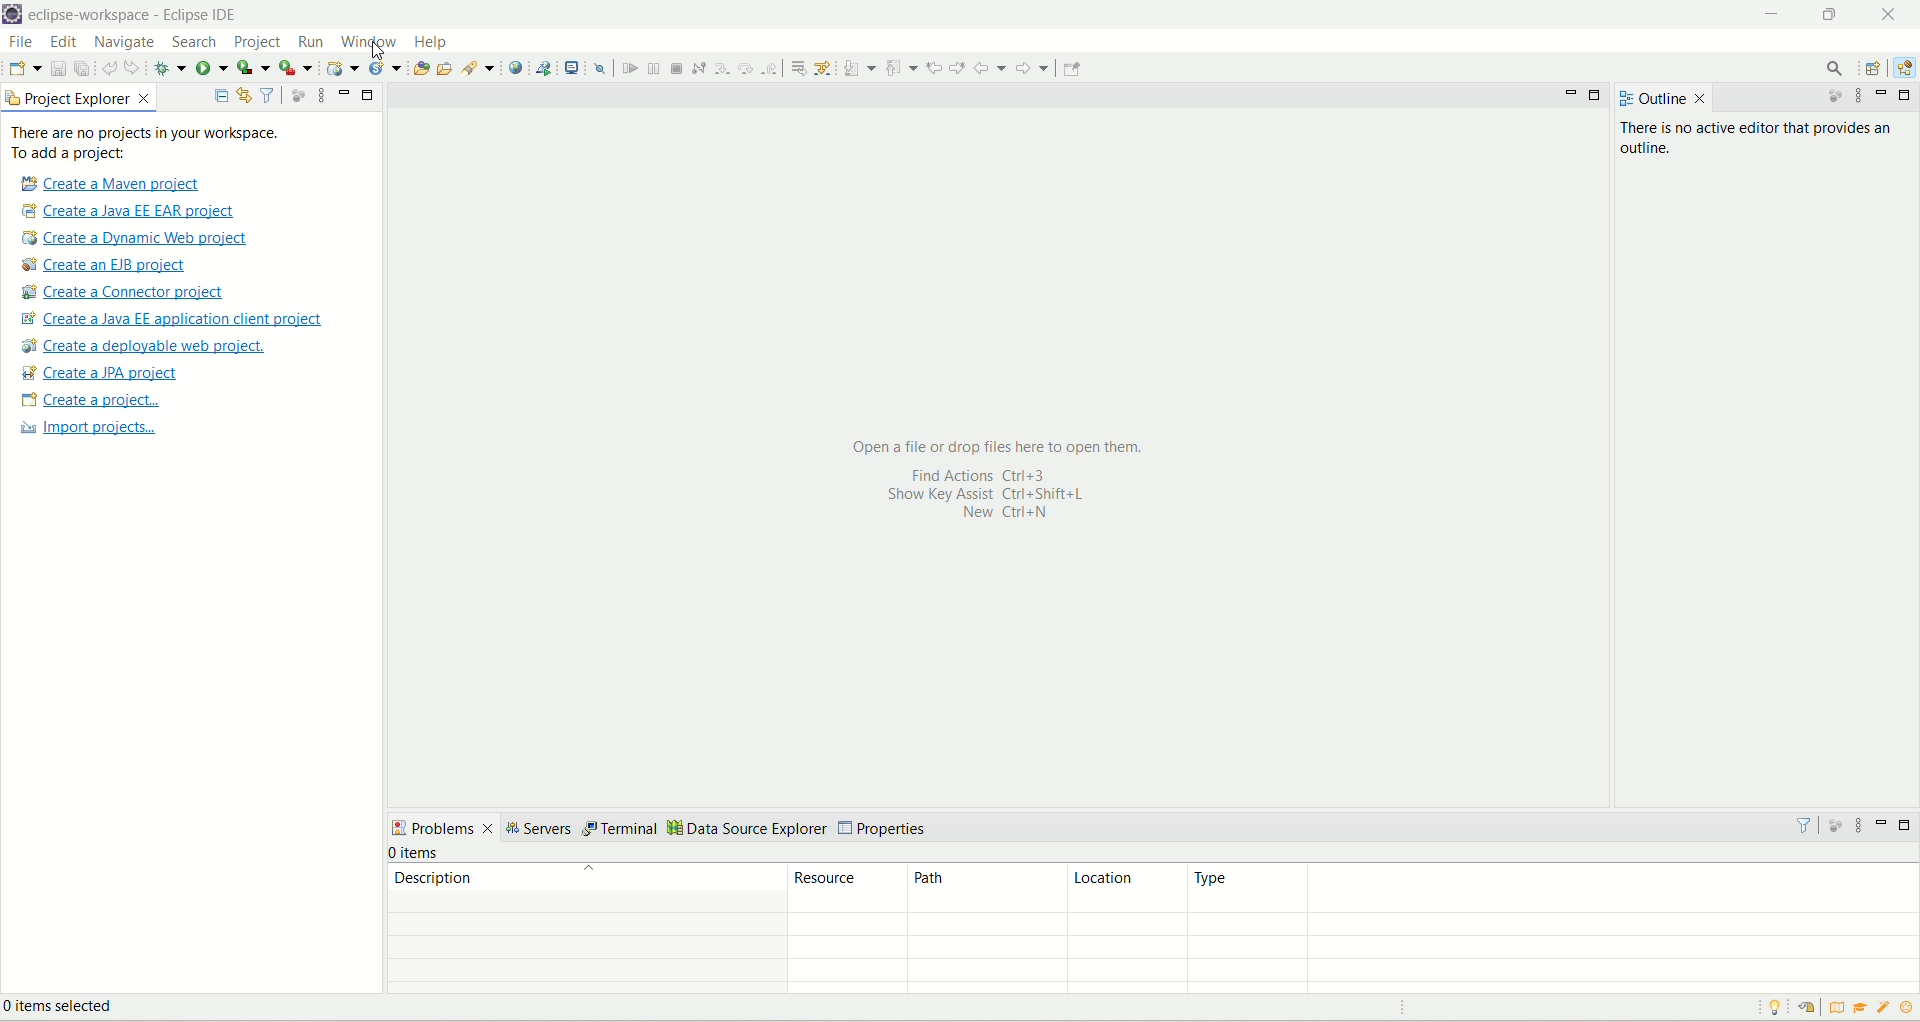  Describe the element at coordinates (885, 829) in the screenshot. I see `properties` at that location.